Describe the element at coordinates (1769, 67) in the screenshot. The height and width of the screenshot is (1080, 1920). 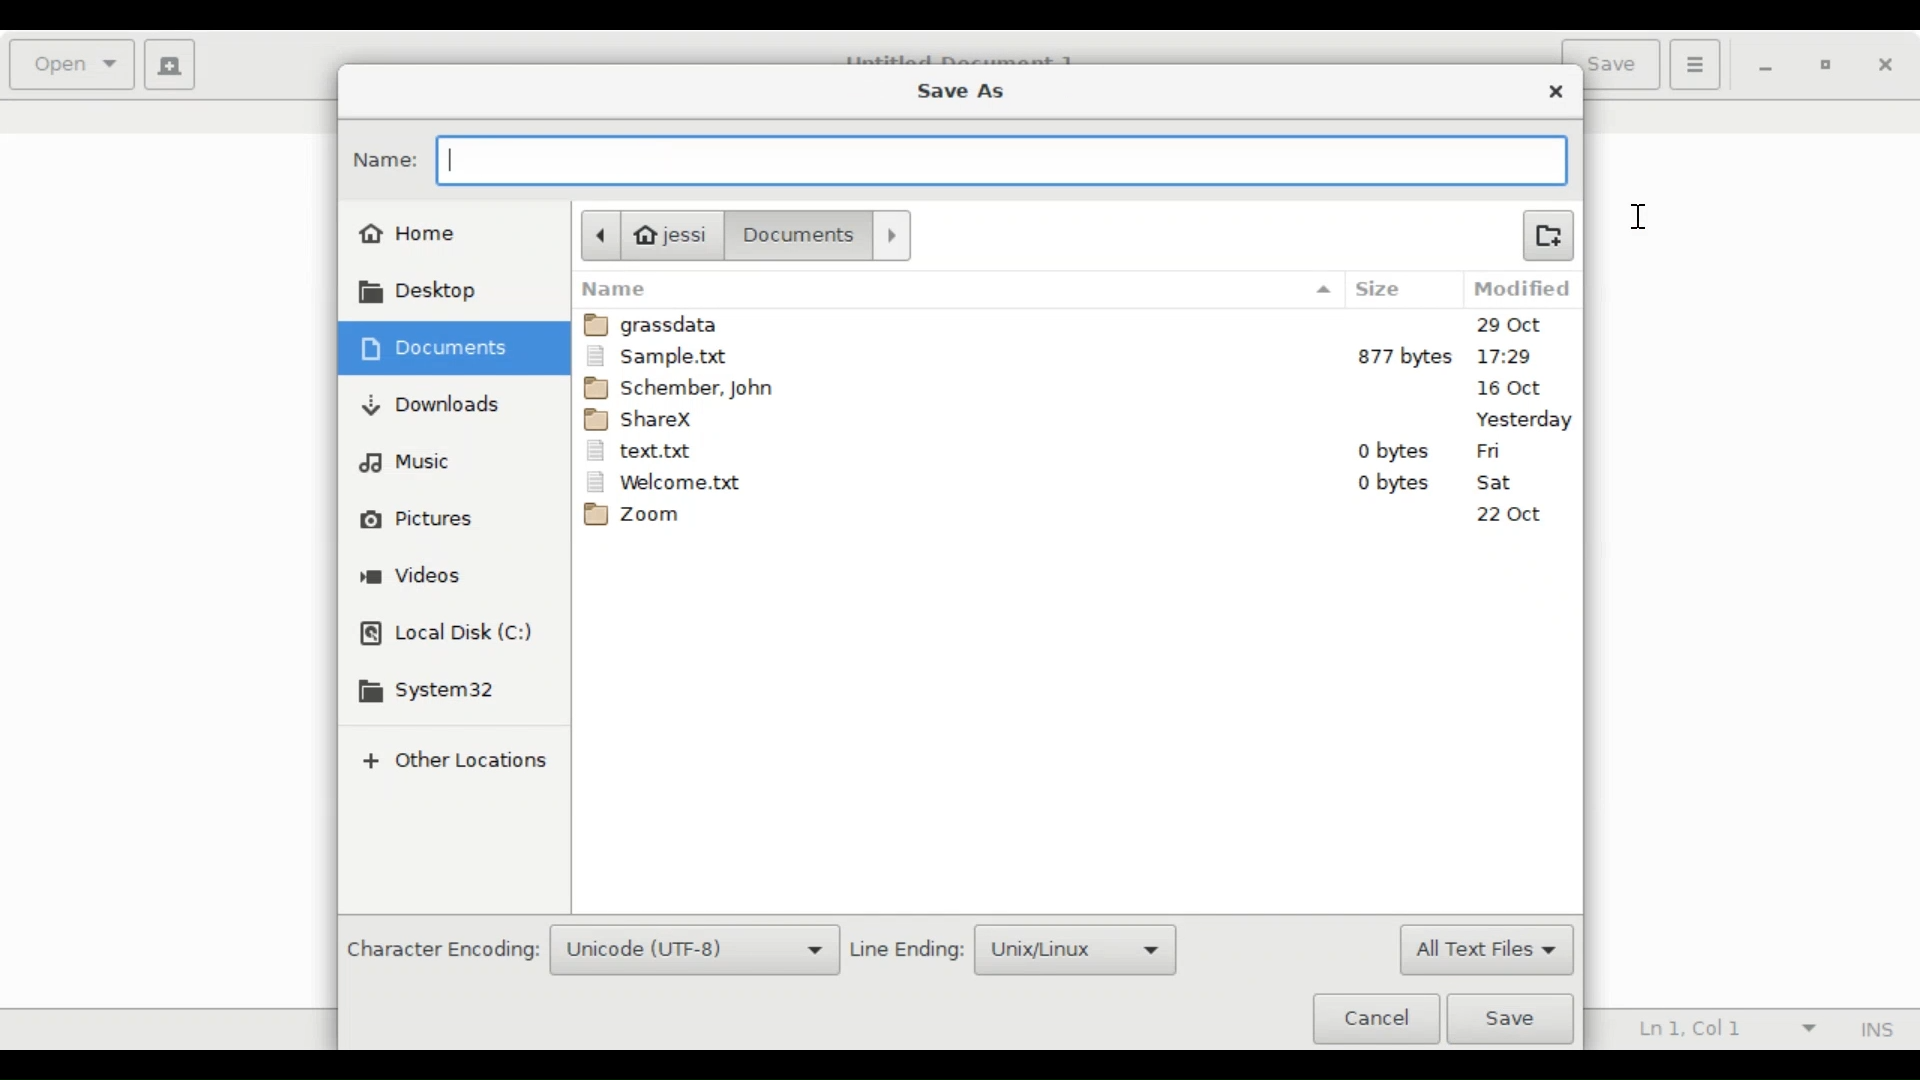
I see `minimize` at that location.